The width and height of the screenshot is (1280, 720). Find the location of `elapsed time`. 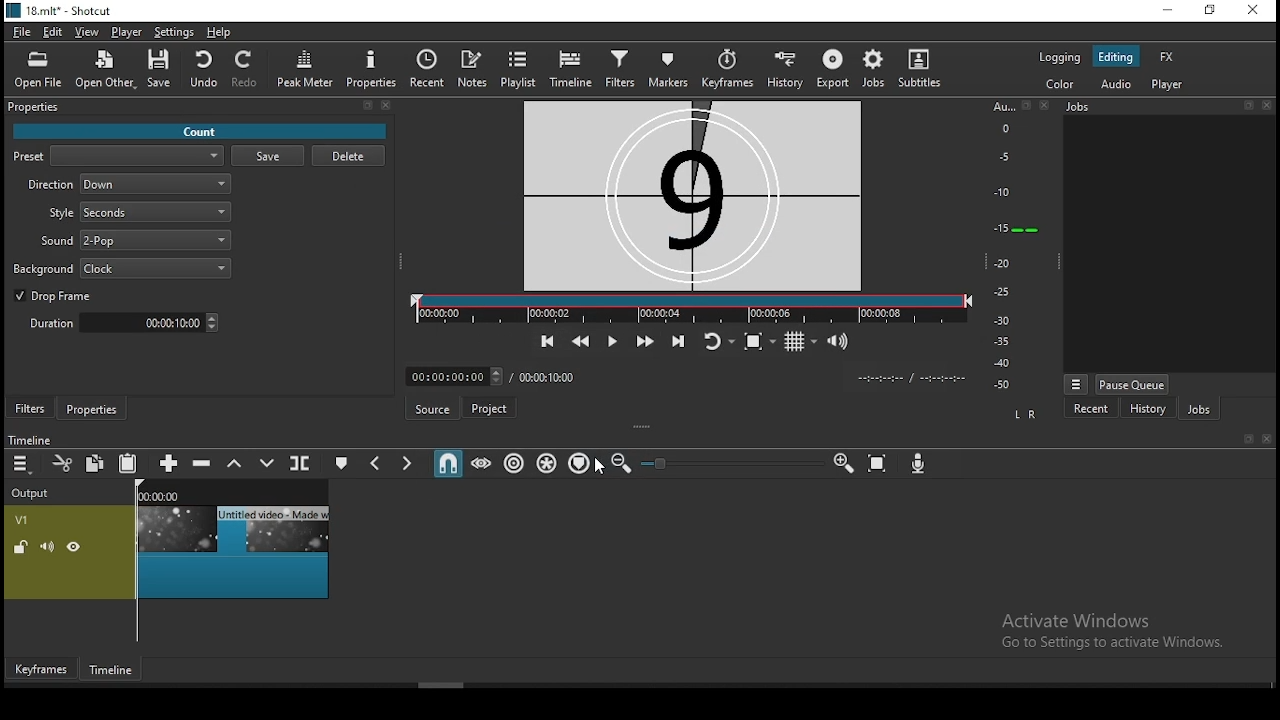

elapsed time is located at coordinates (449, 375).